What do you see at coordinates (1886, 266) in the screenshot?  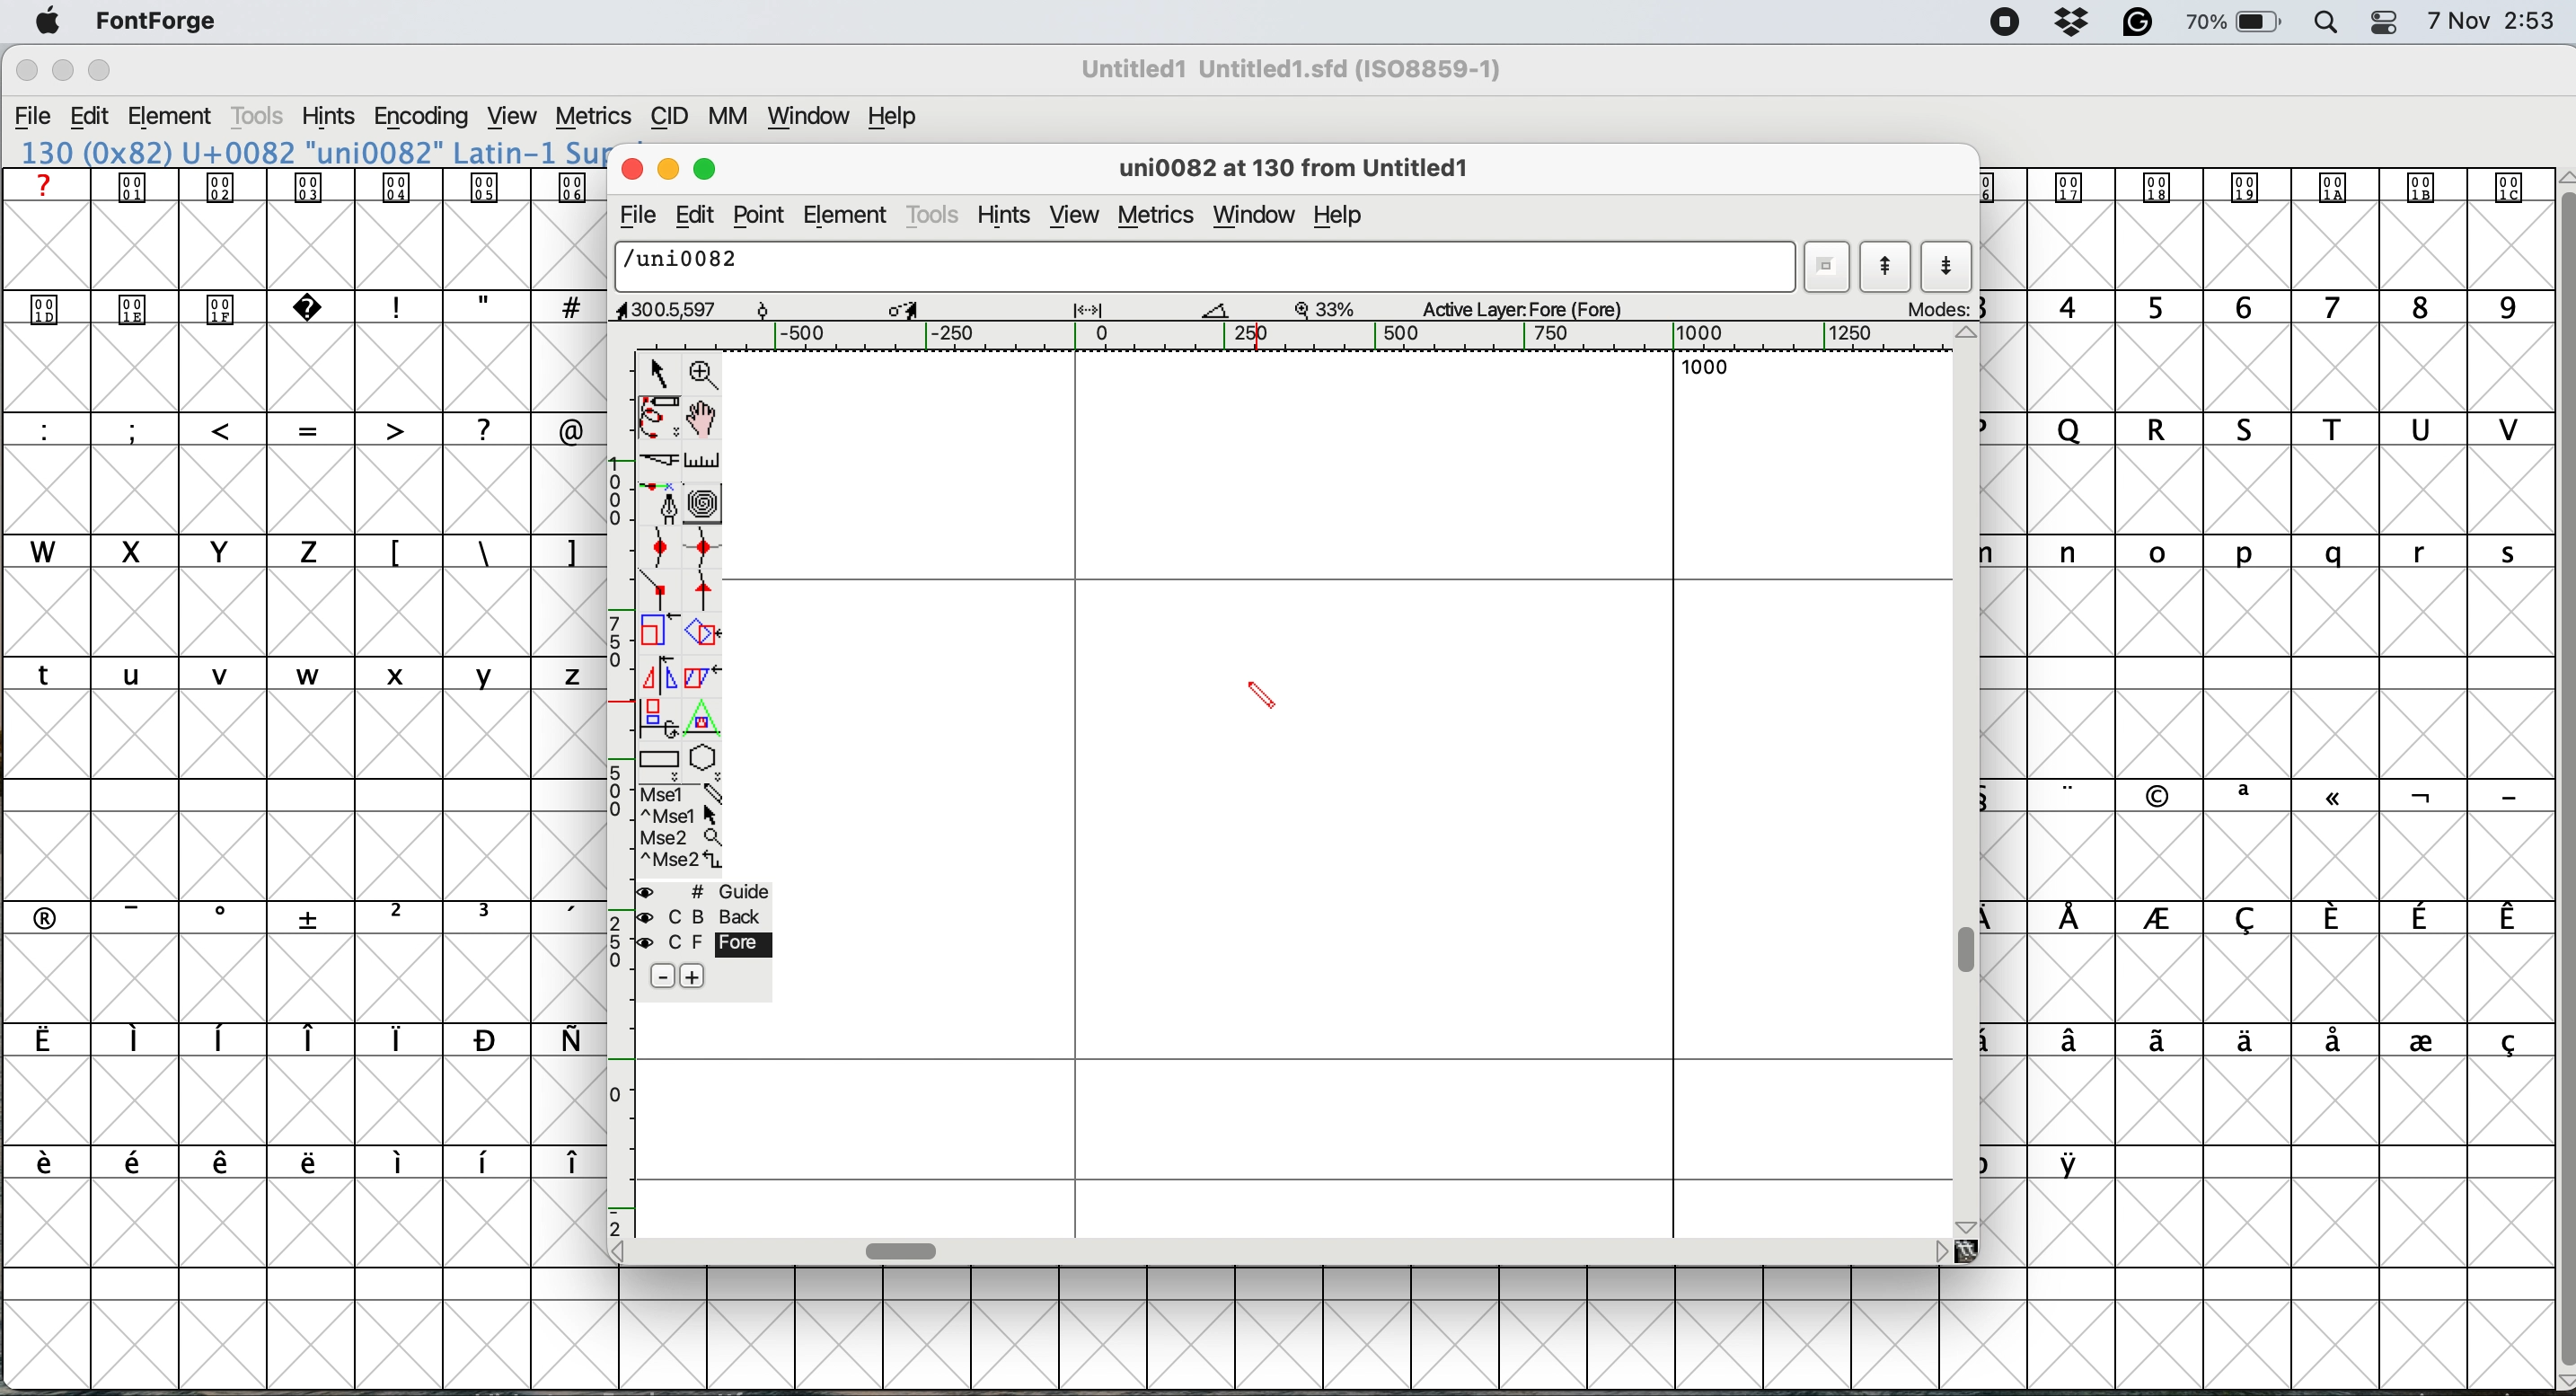 I see `show previous letter` at bounding box center [1886, 266].